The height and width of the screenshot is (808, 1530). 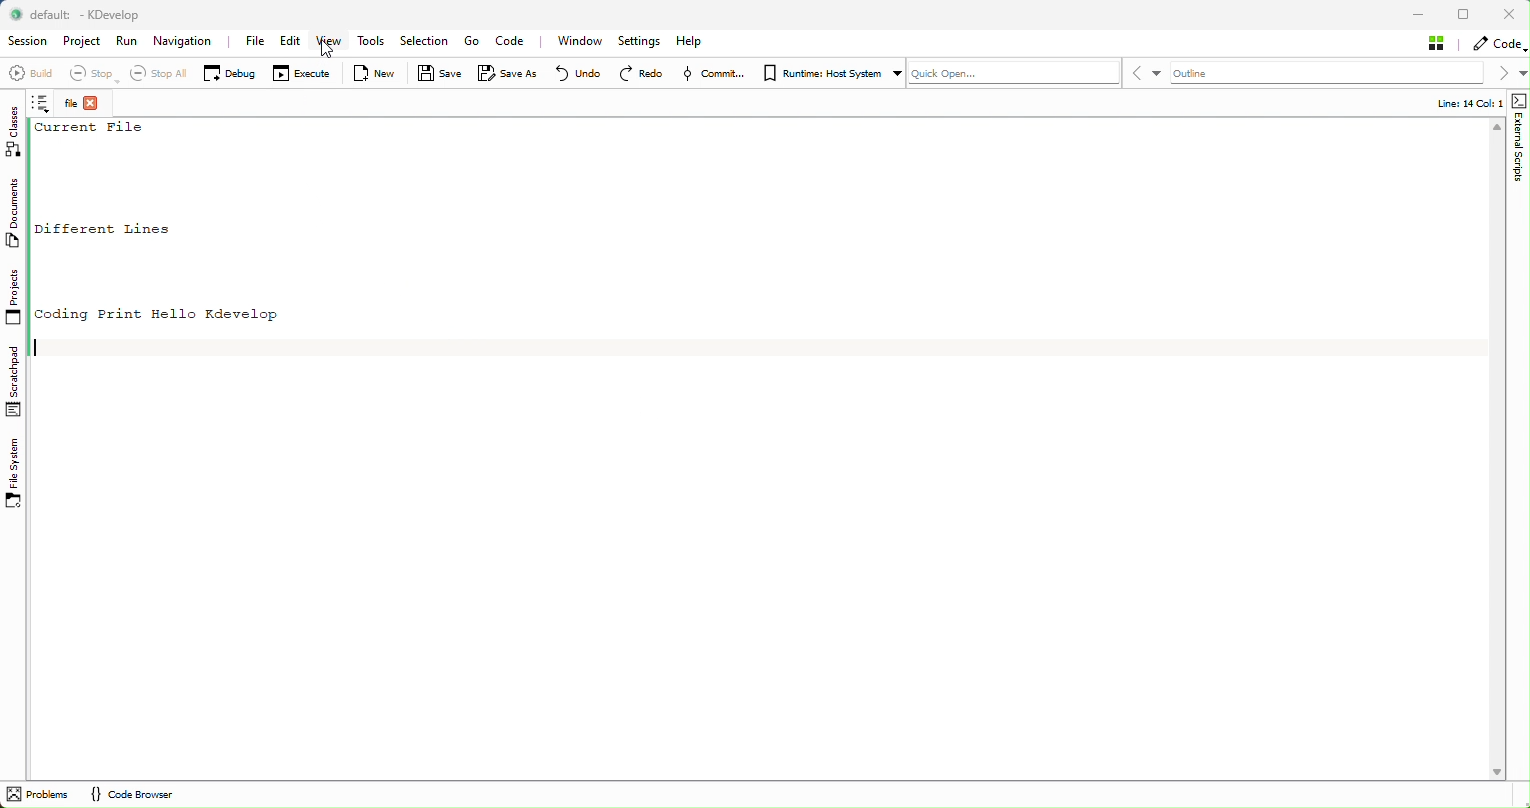 I want to click on File, so click(x=255, y=40).